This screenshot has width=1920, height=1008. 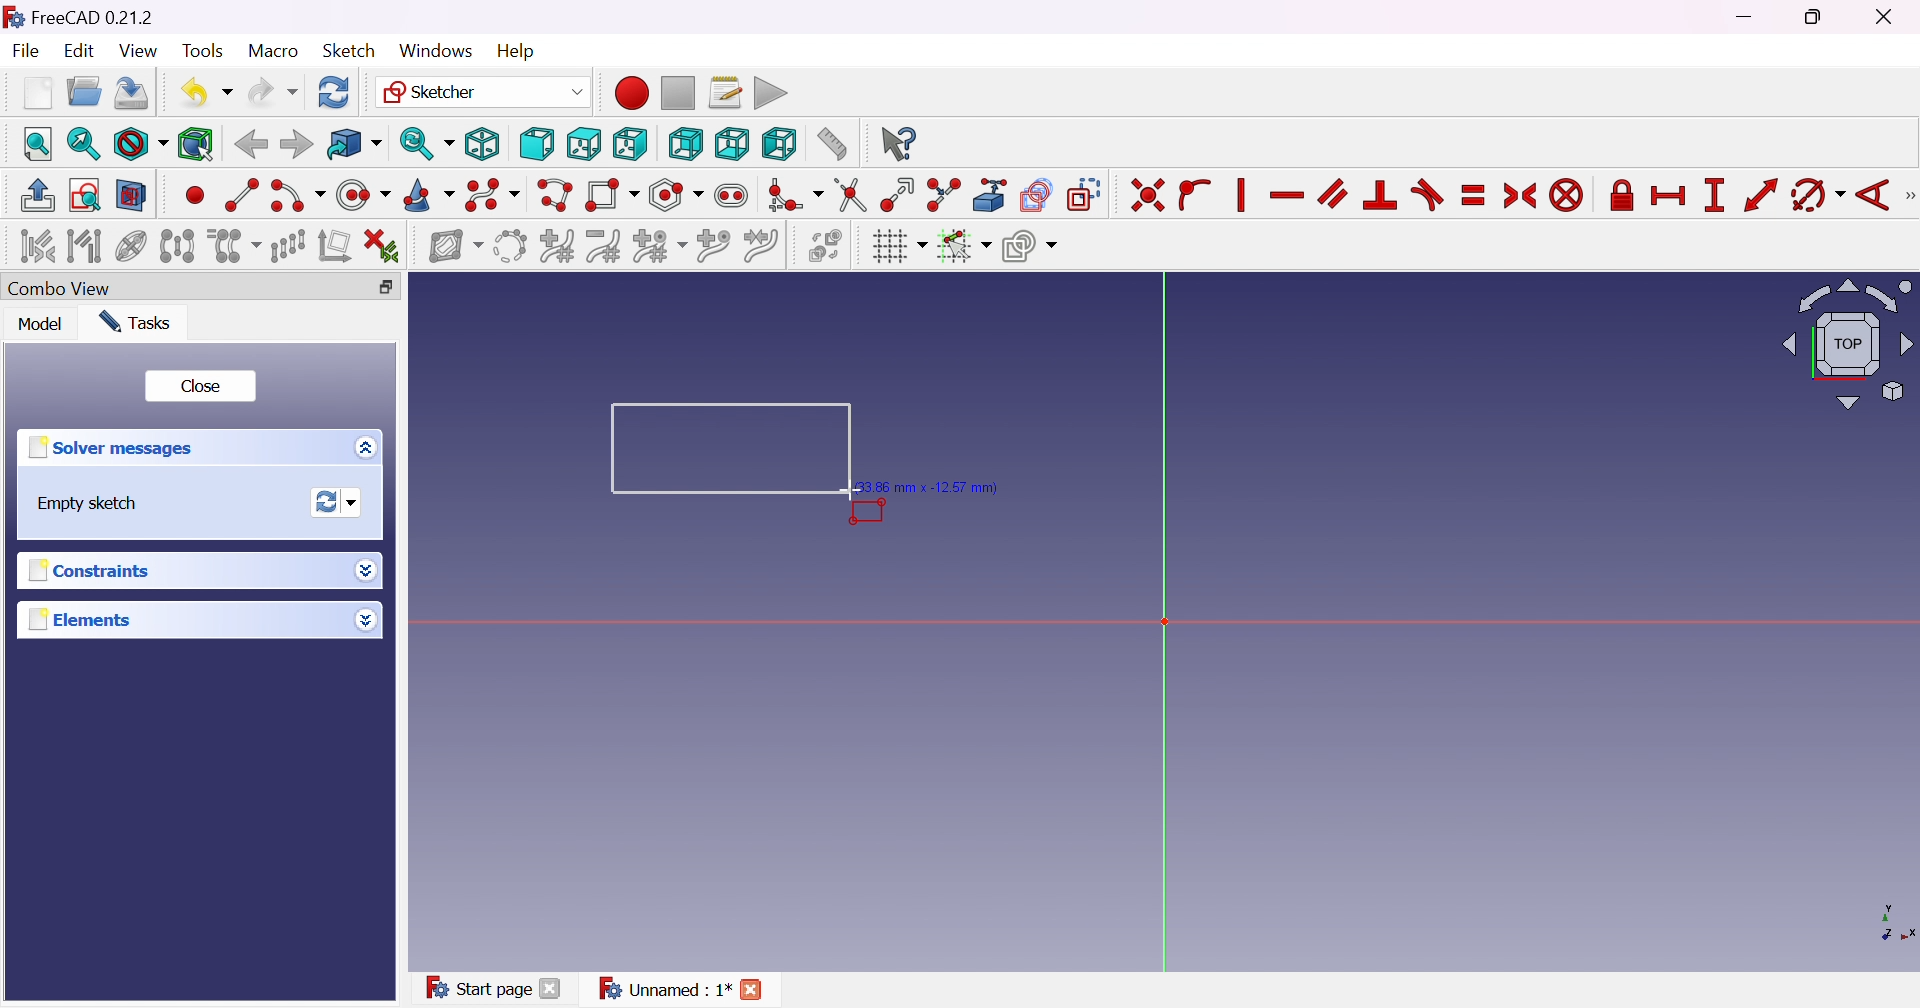 What do you see at coordinates (37, 245) in the screenshot?
I see `Select associated constraints` at bounding box center [37, 245].